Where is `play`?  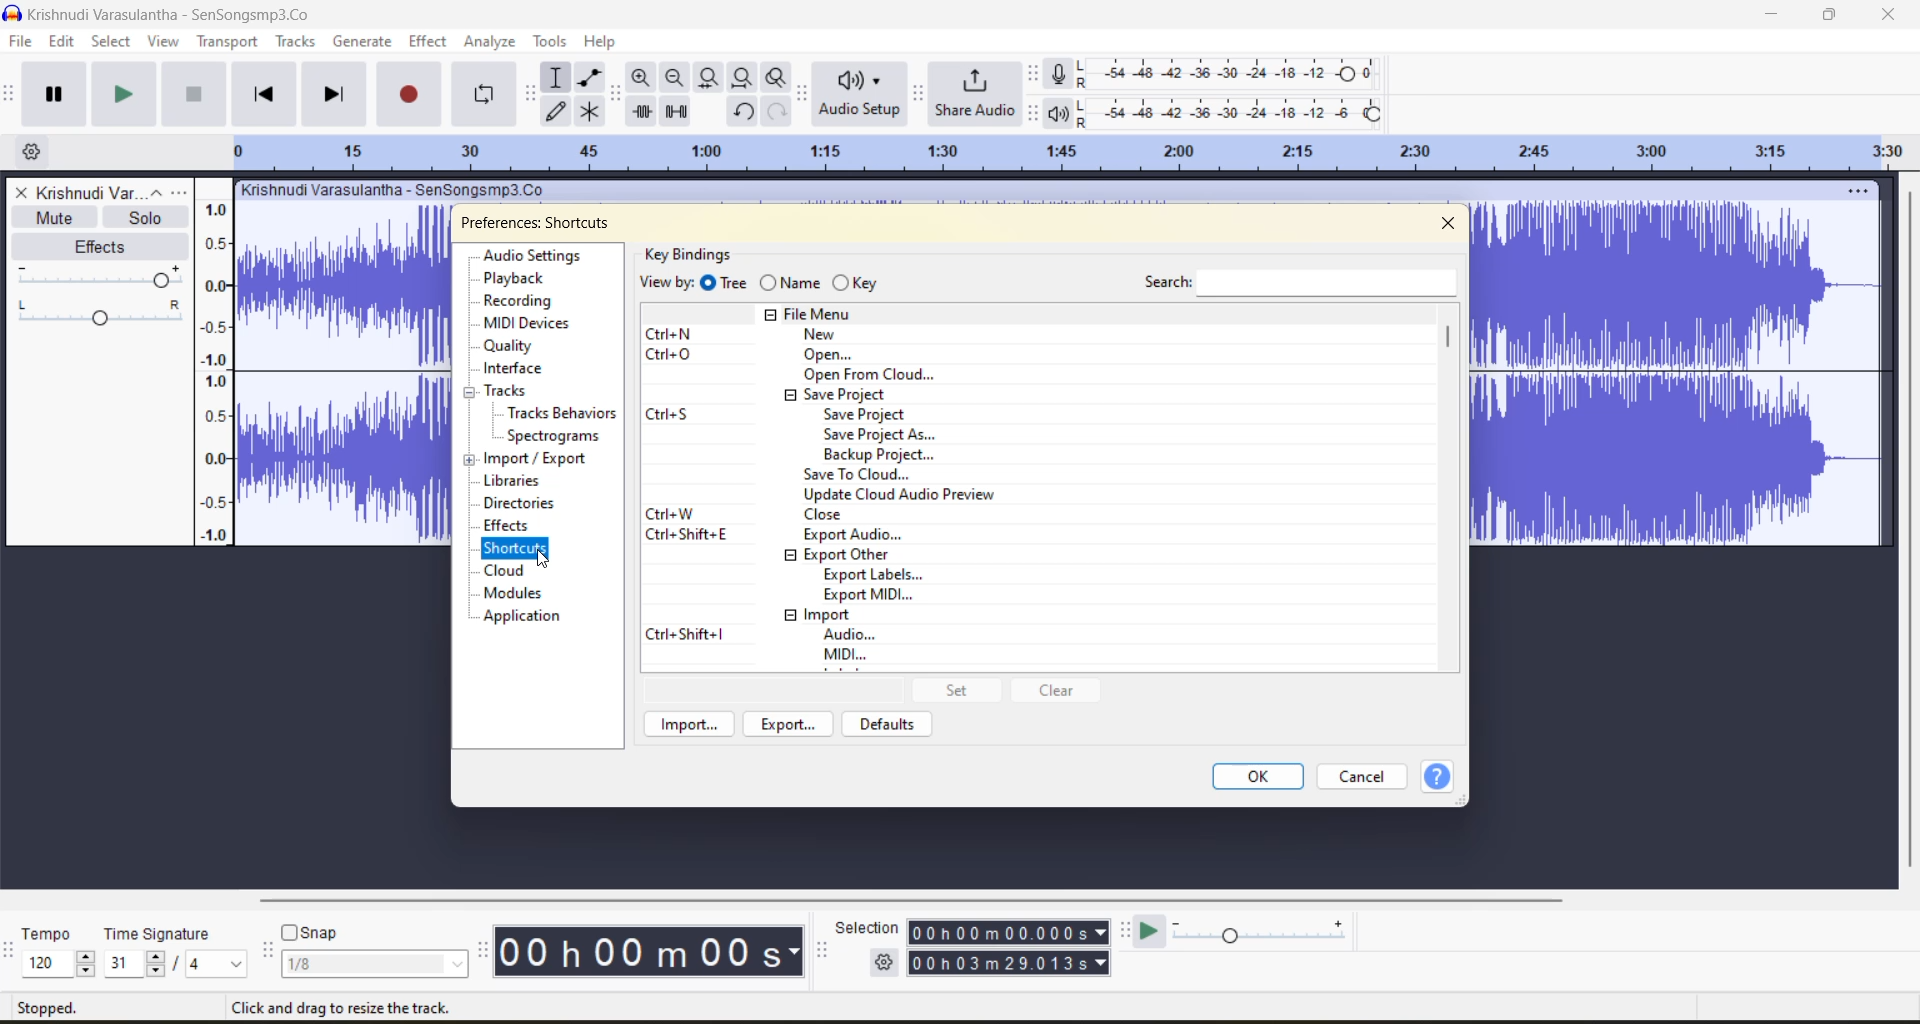 play is located at coordinates (126, 95).